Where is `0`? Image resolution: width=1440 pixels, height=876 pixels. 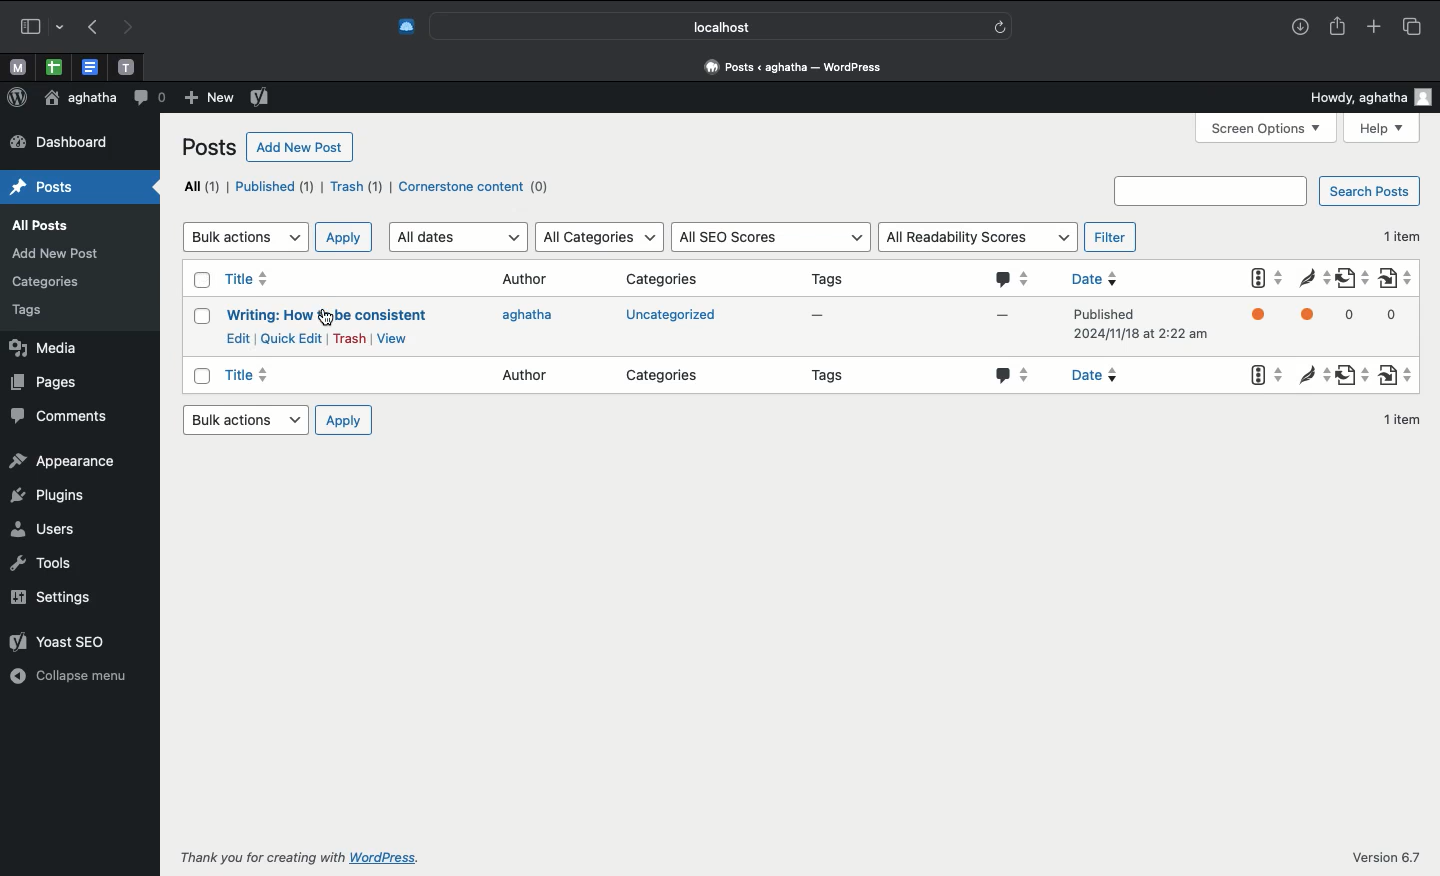
0 is located at coordinates (1398, 321).